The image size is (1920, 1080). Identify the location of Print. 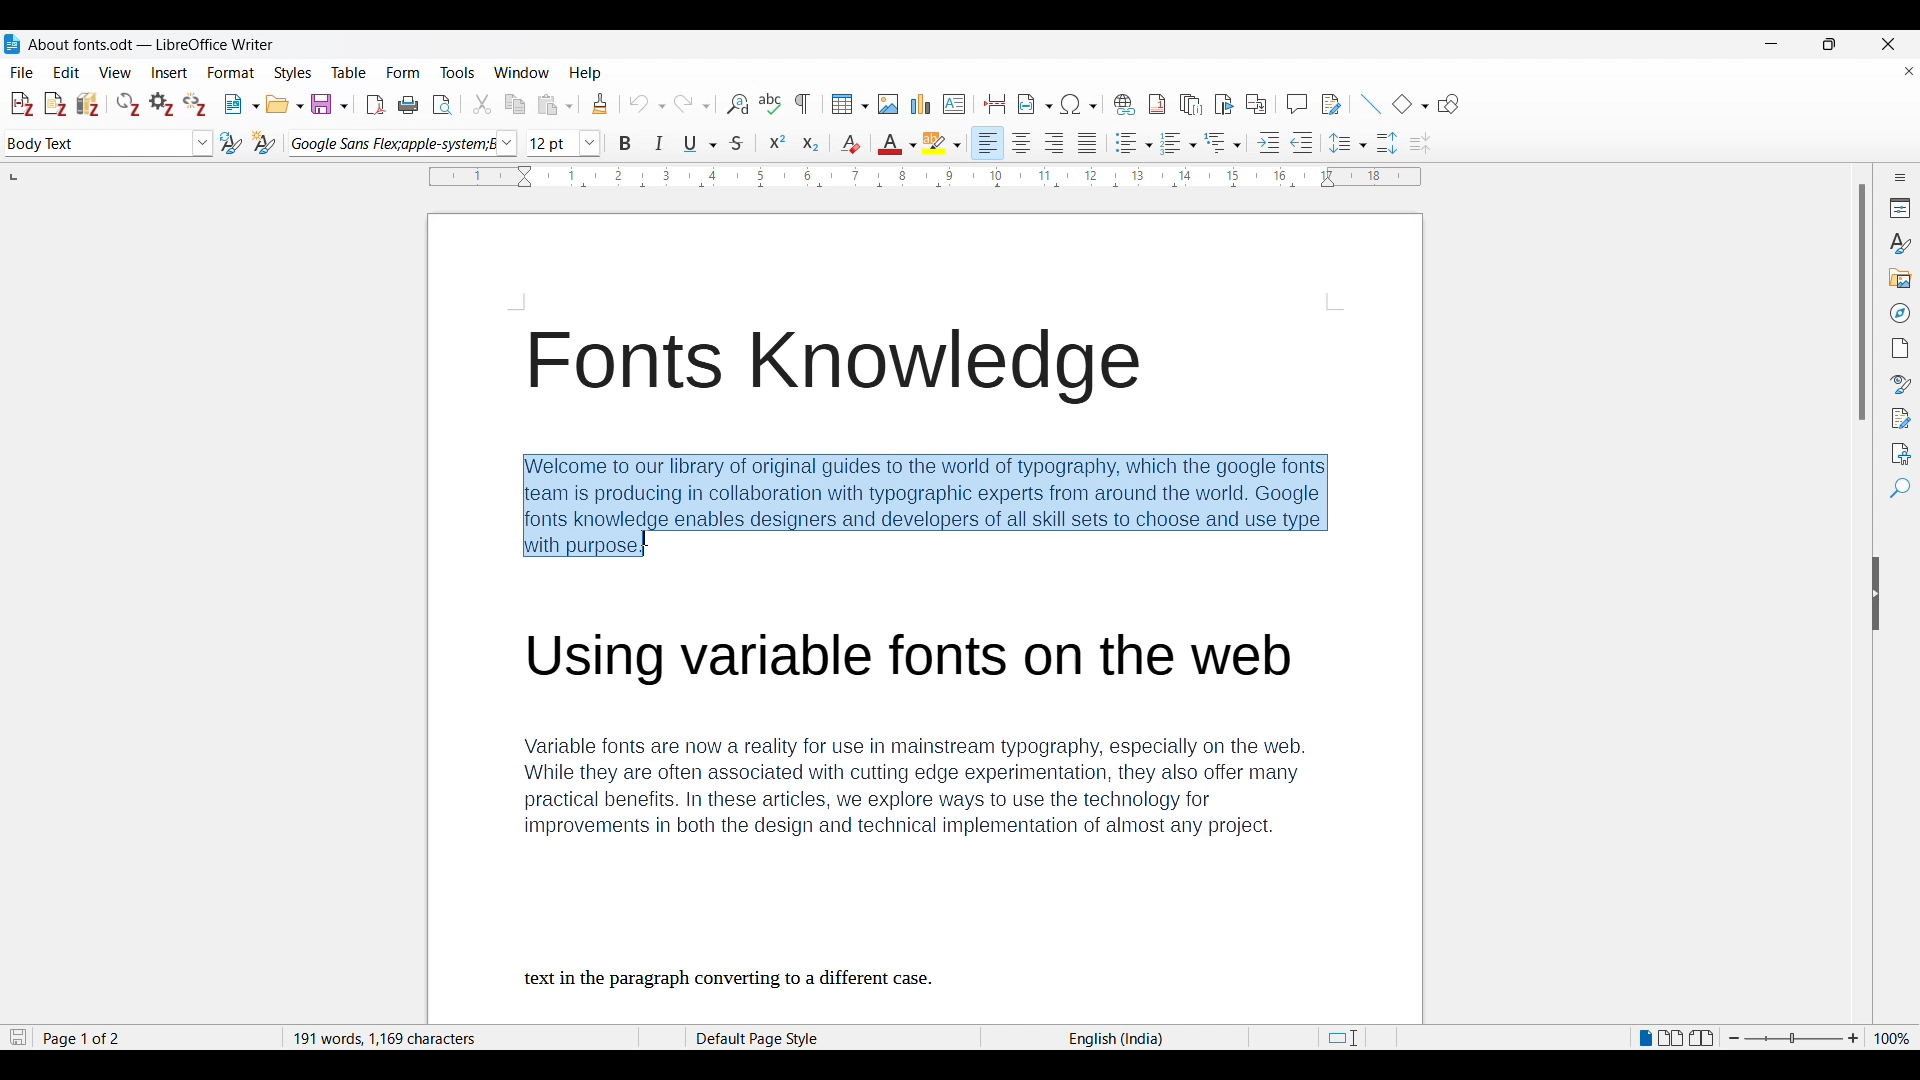
(408, 105).